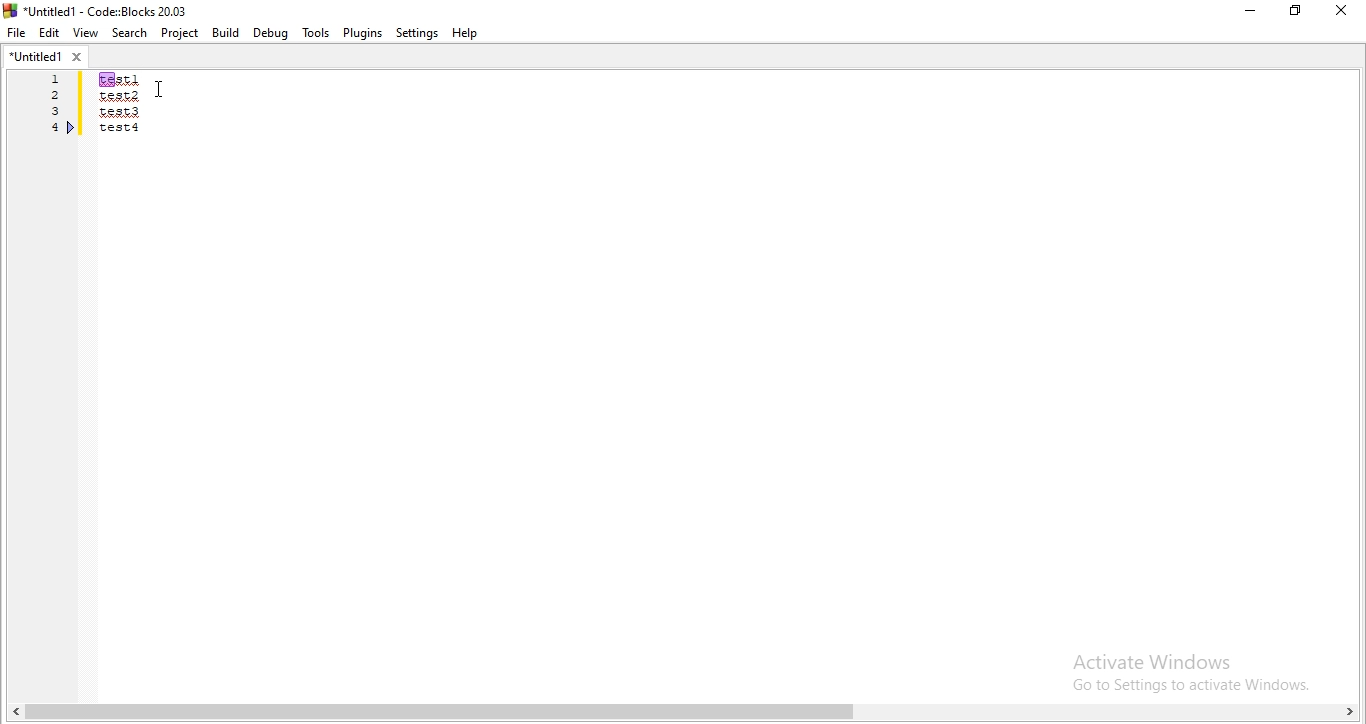 Image resolution: width=1366 pixels, height=724 pixels. What do you see at coordinates (49, 118) in the screenshot?
I see `1,2,3,4,5` at bounding box center [49, 118].